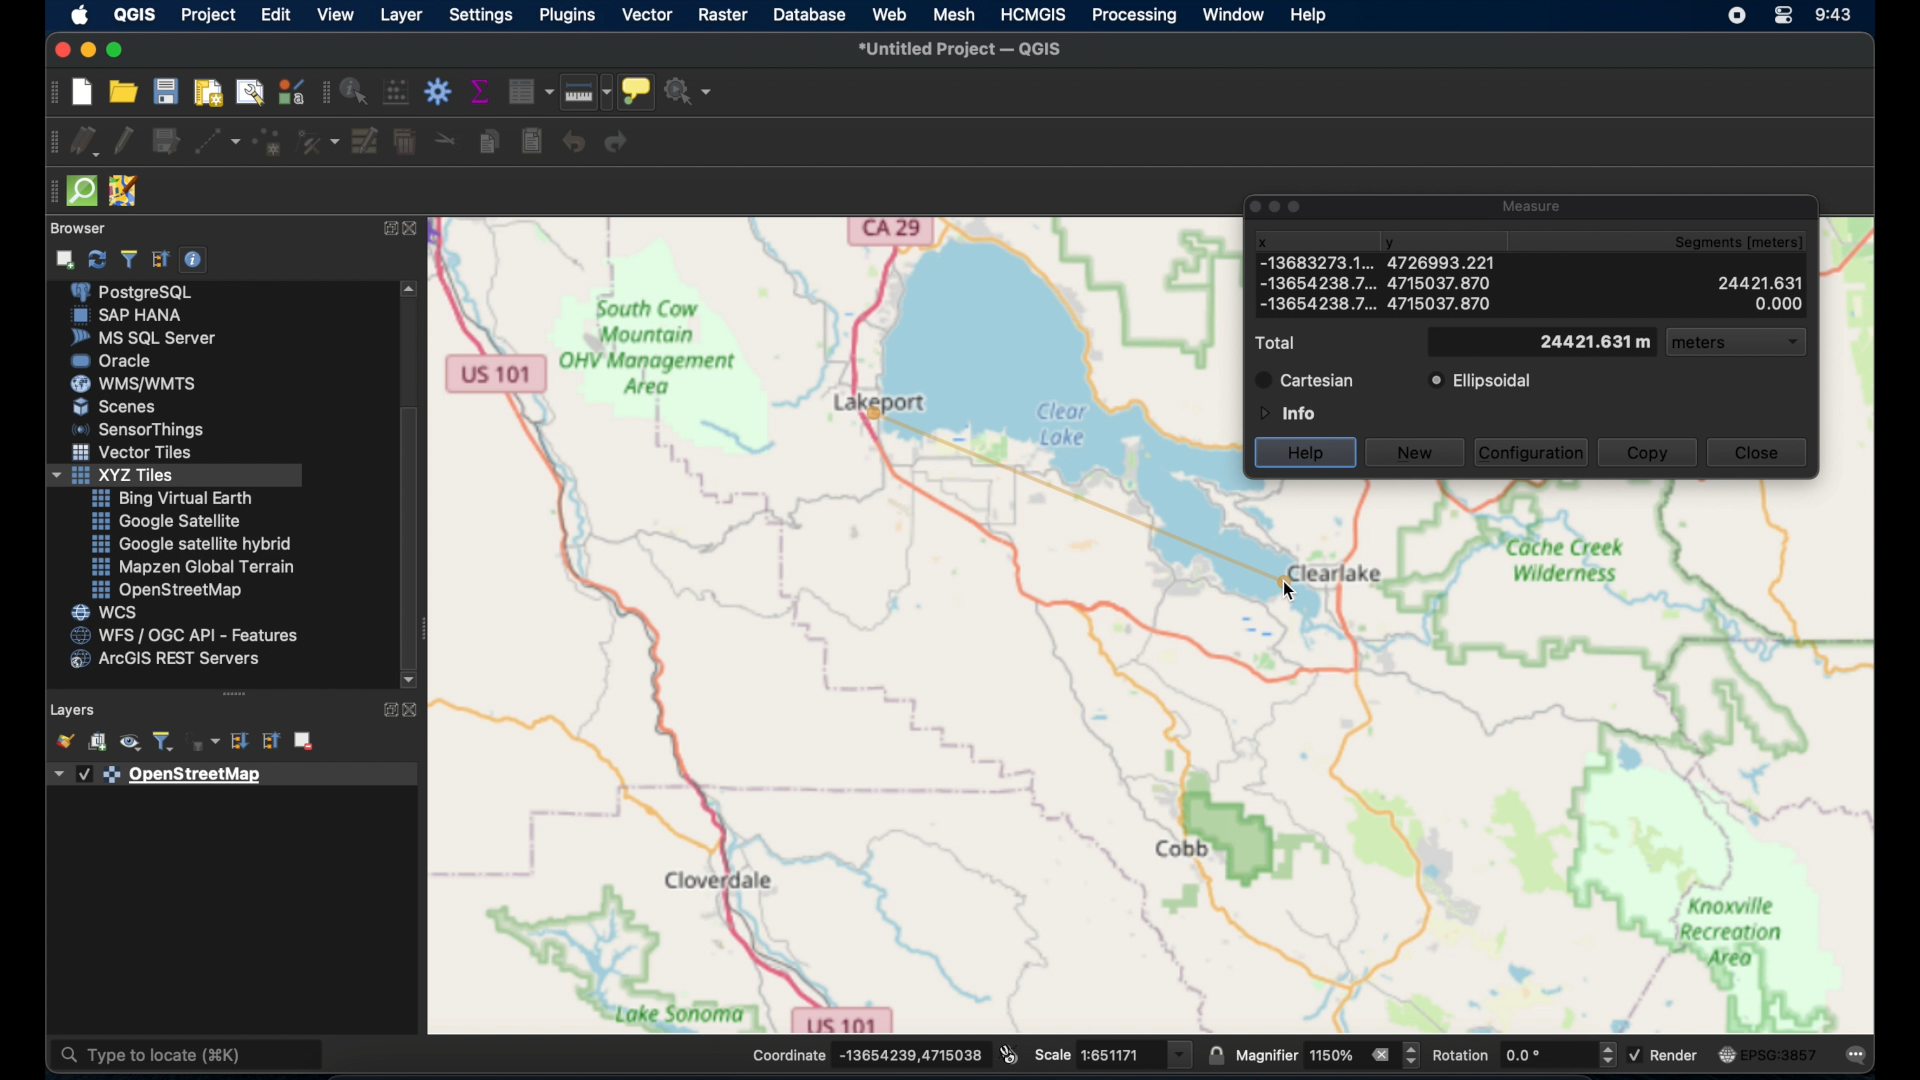 The height and width of the screenshot is (1080, 1920). Describe the element at coordinates (418, 232) in the screenshot. I see `close` at that location.